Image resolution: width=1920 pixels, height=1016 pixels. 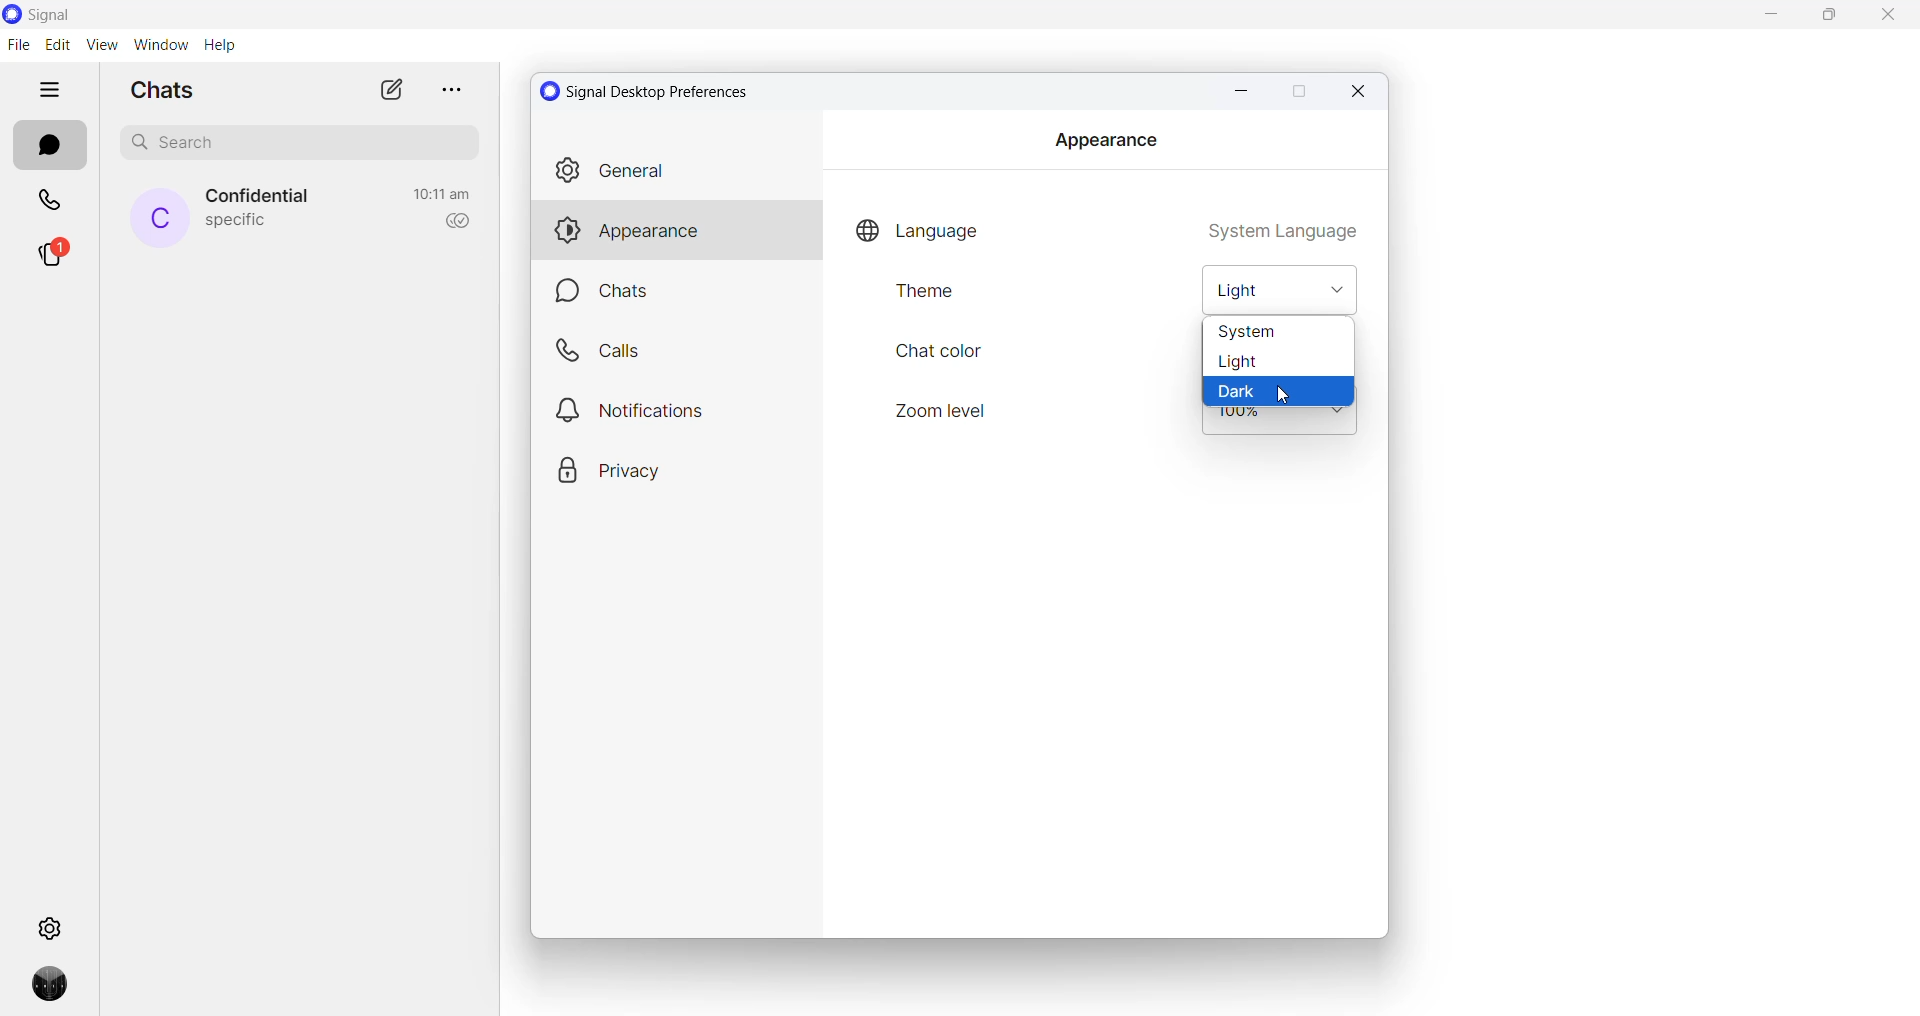 What do you see at coordinates (453, 222) in the screenshot?
I see `read recipient` at bounding box center [453, 222].